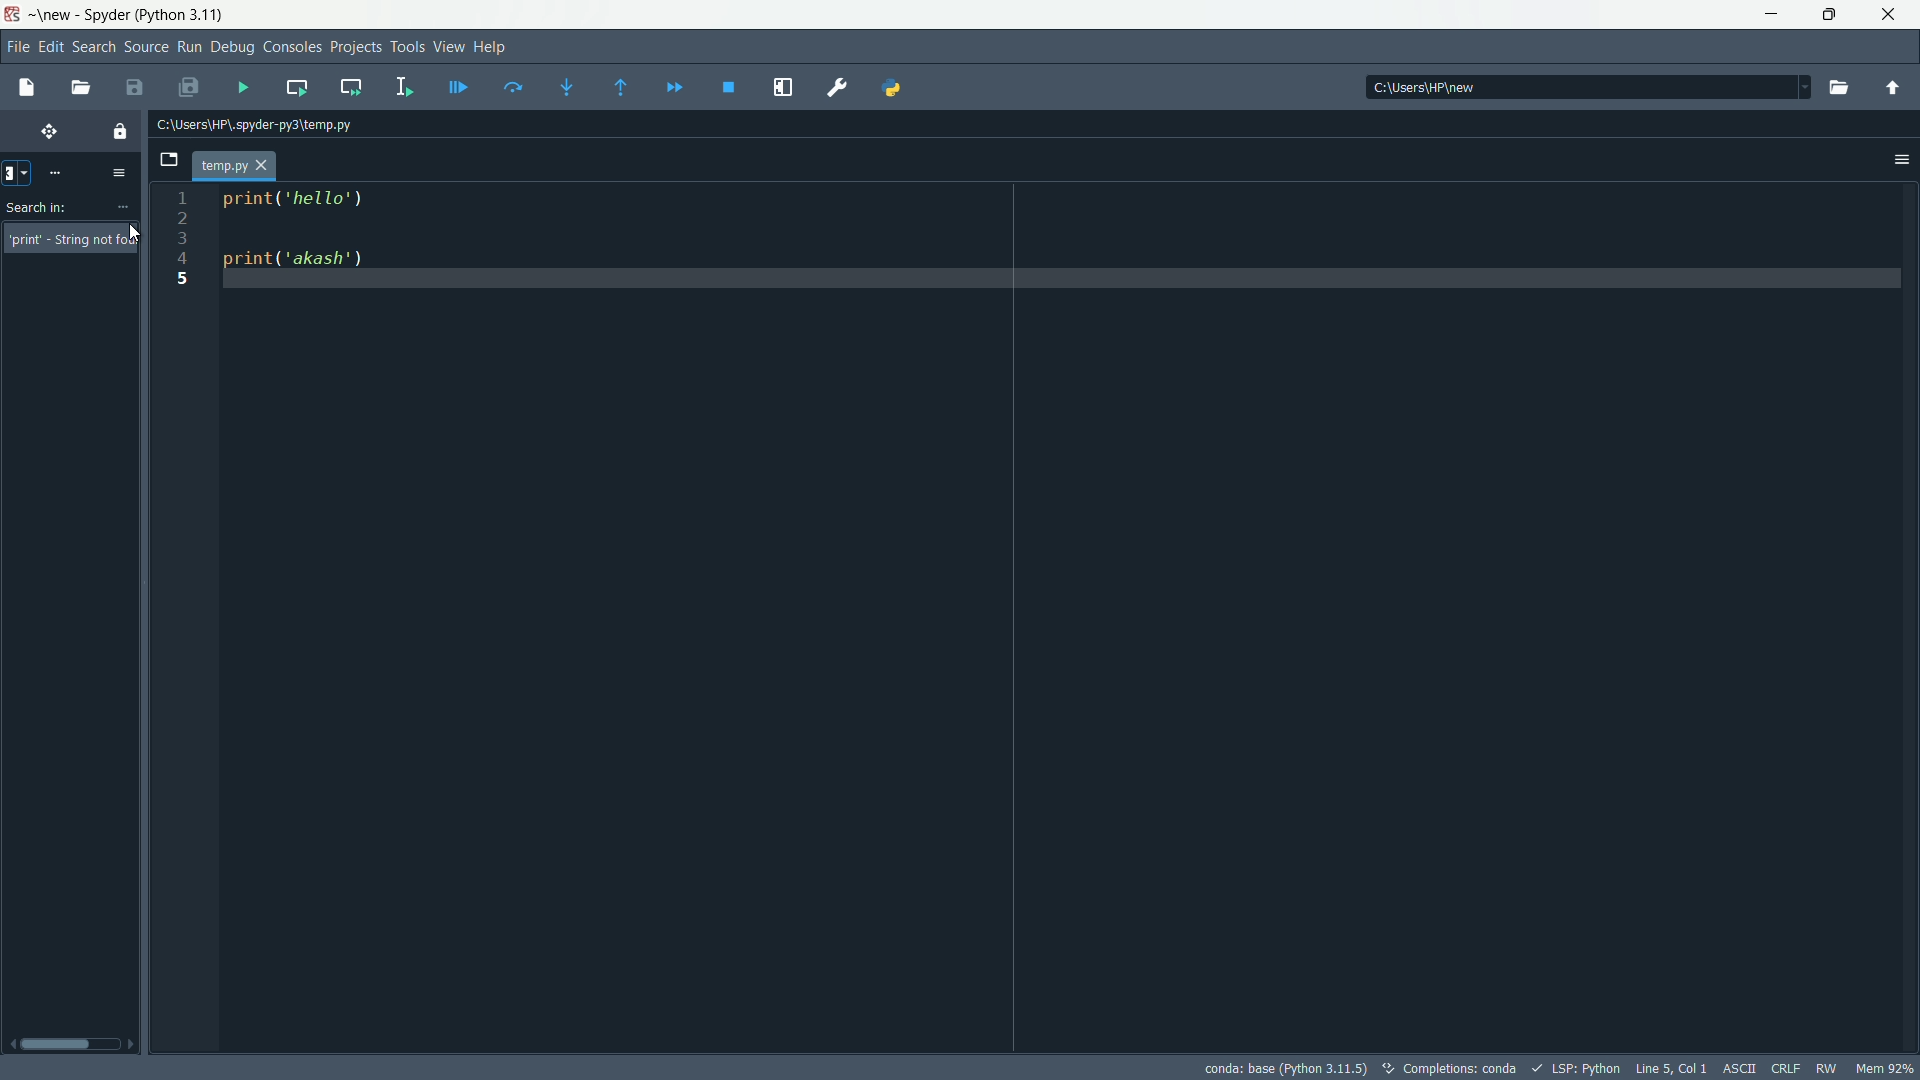  What do you see at coordinates (1900, 159) in the screenshot?
I see `settings` at bounding box center [1900, 159].